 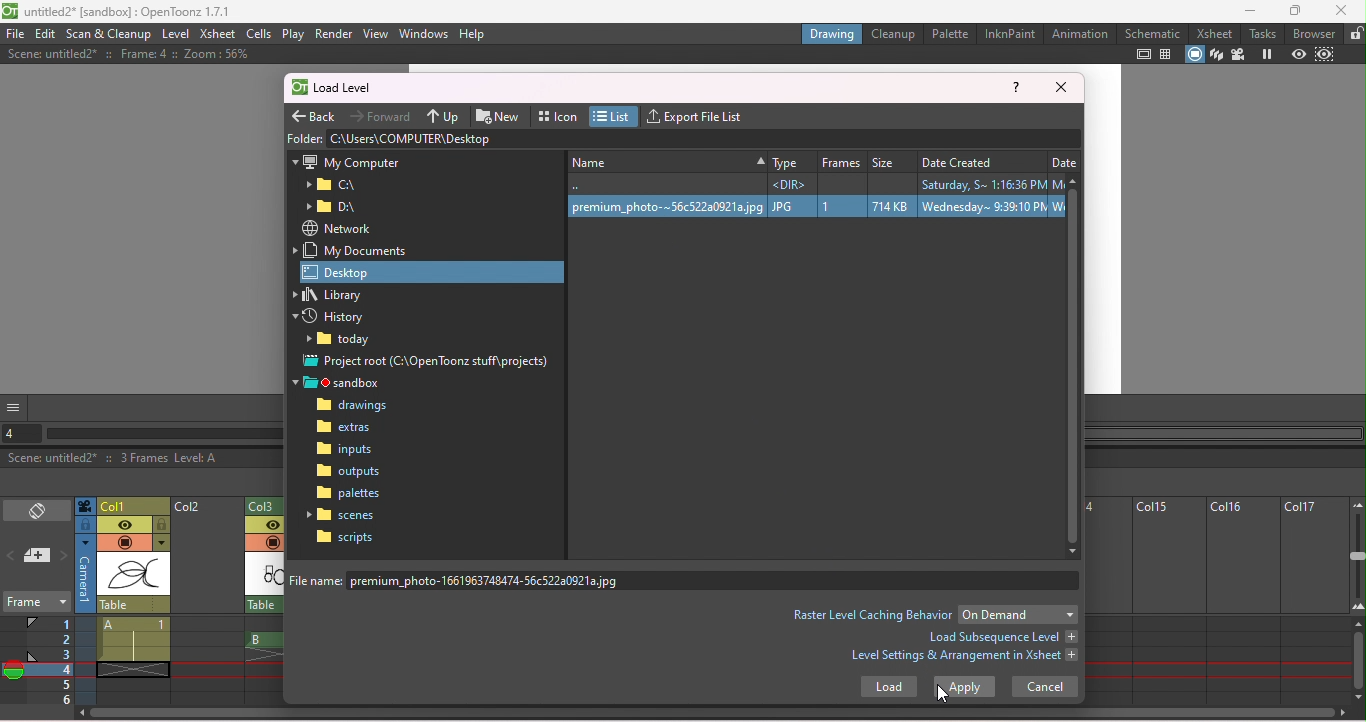 What do you see at coordinates (217, 35) in the screenshot?
I see `Xsheet` at bounding box center [217, 35].